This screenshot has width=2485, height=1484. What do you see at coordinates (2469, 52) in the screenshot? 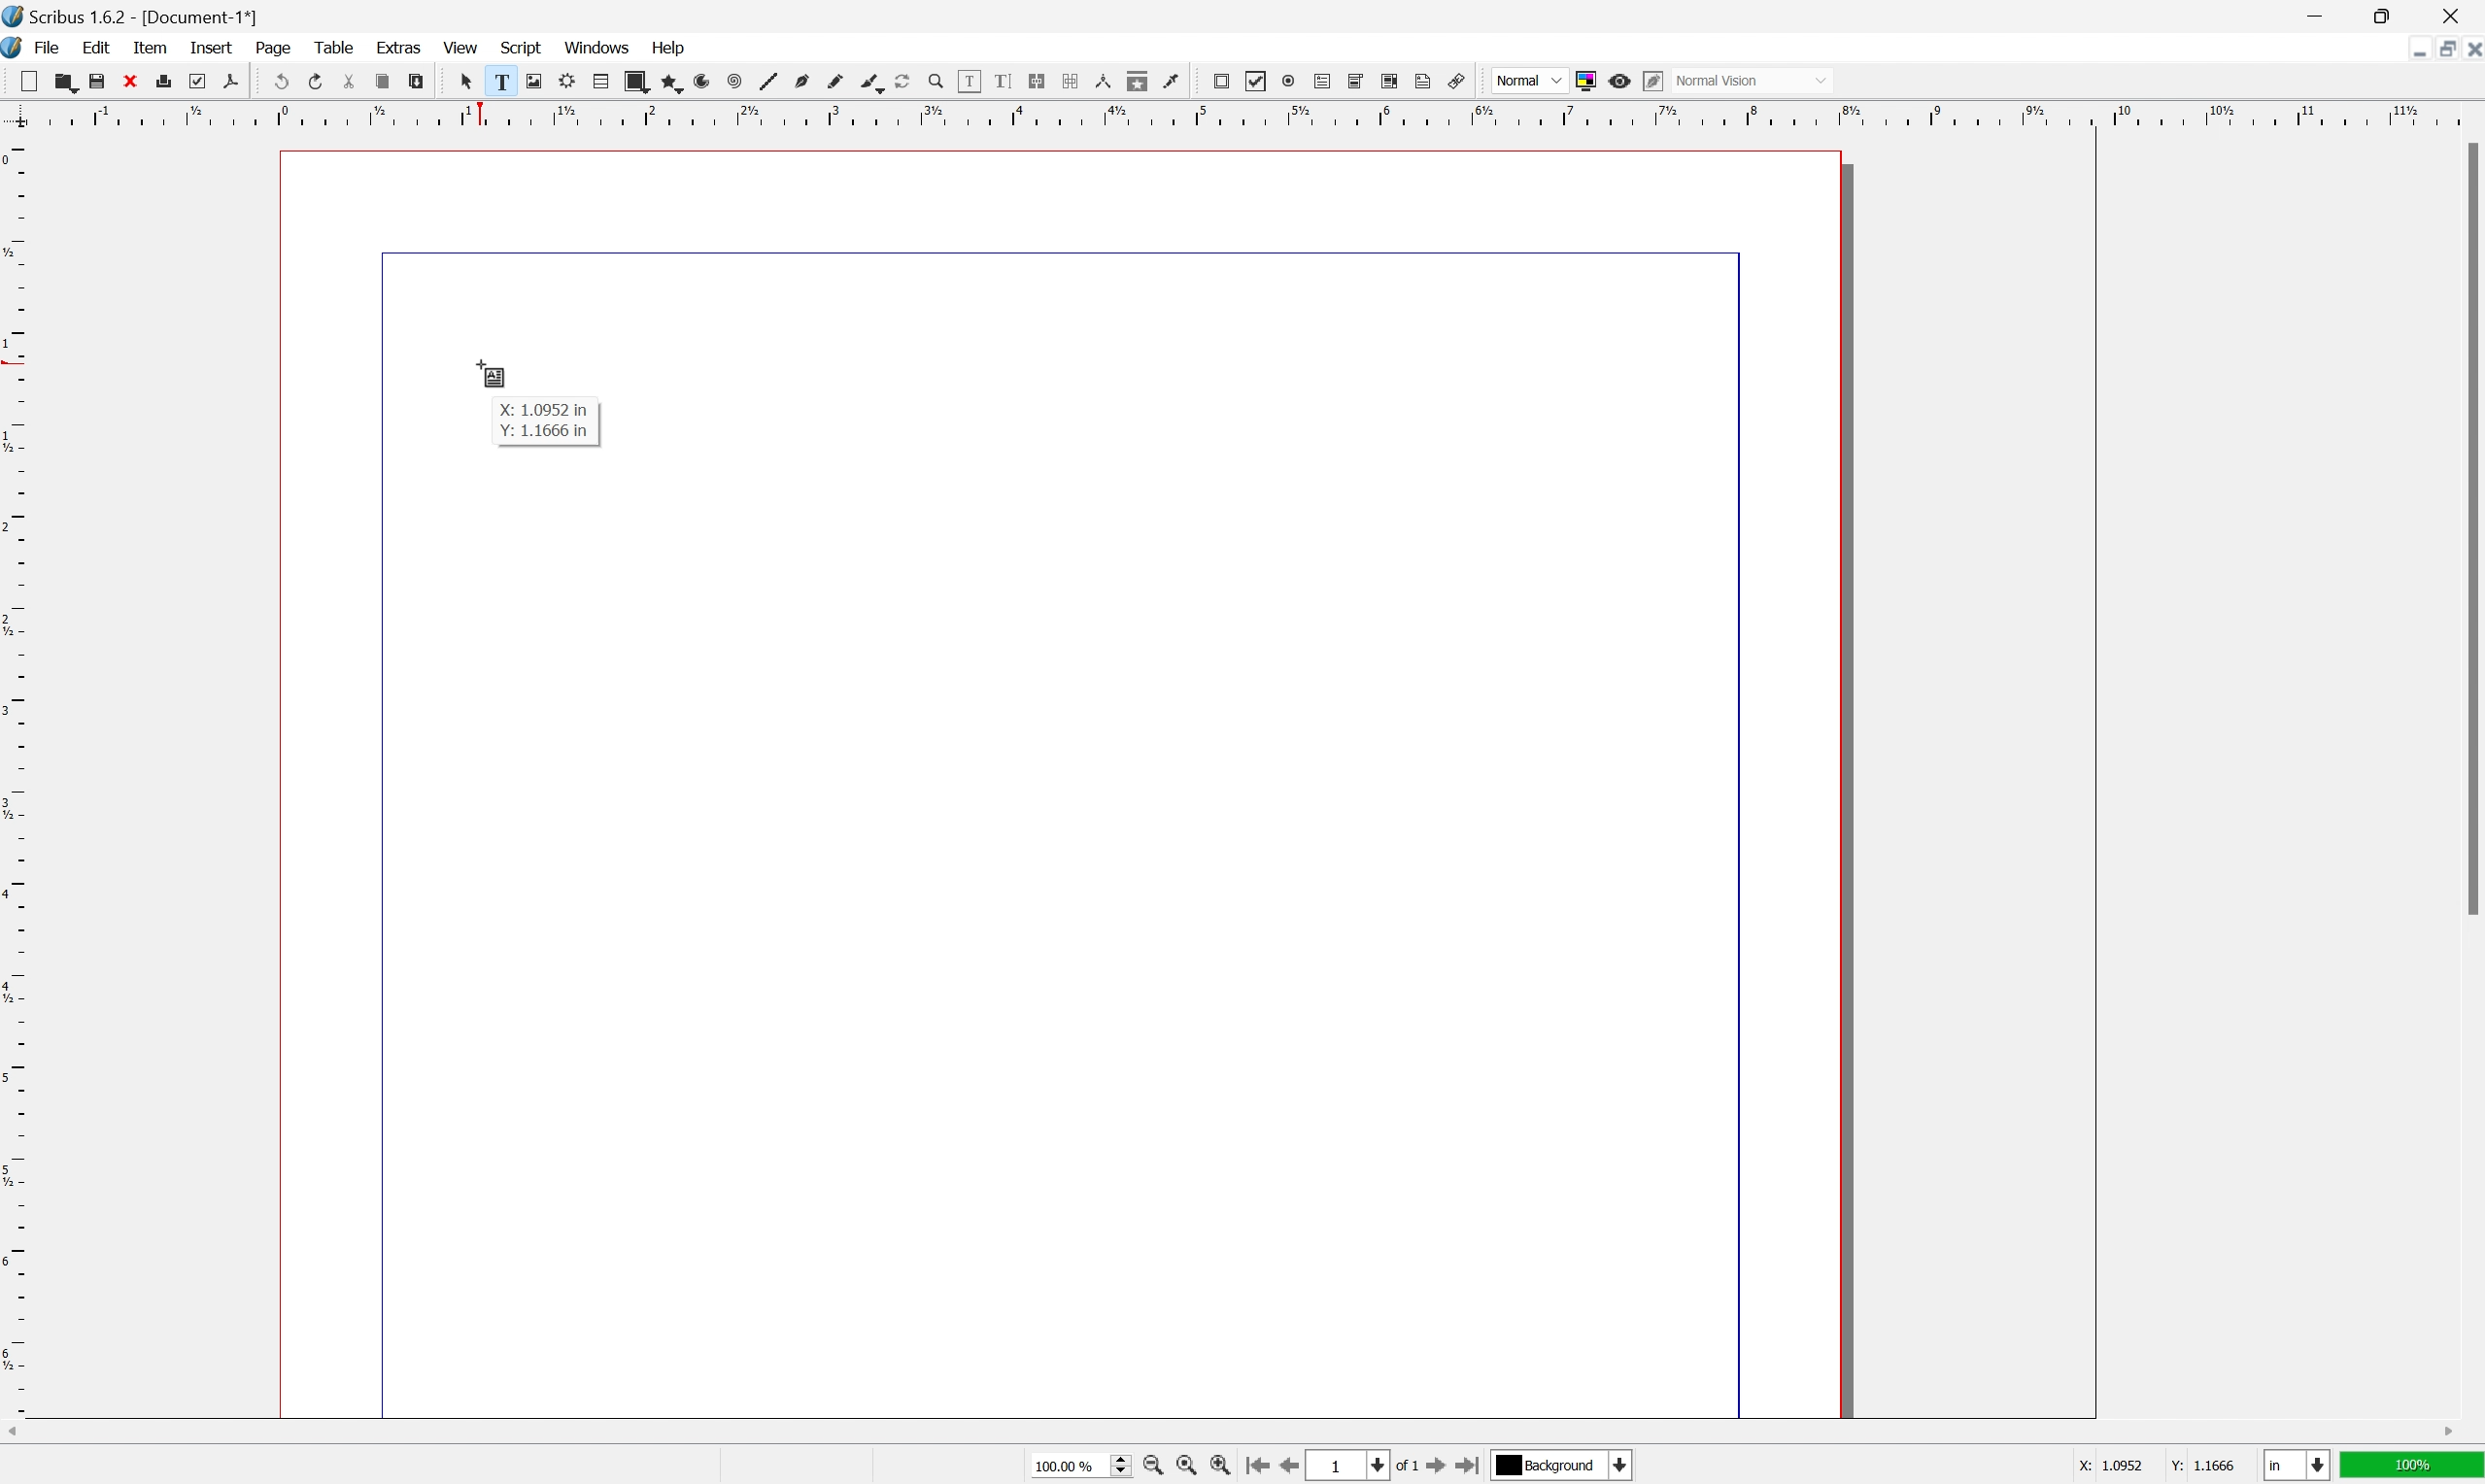
I see `close` at bounding box center [2469, 52].